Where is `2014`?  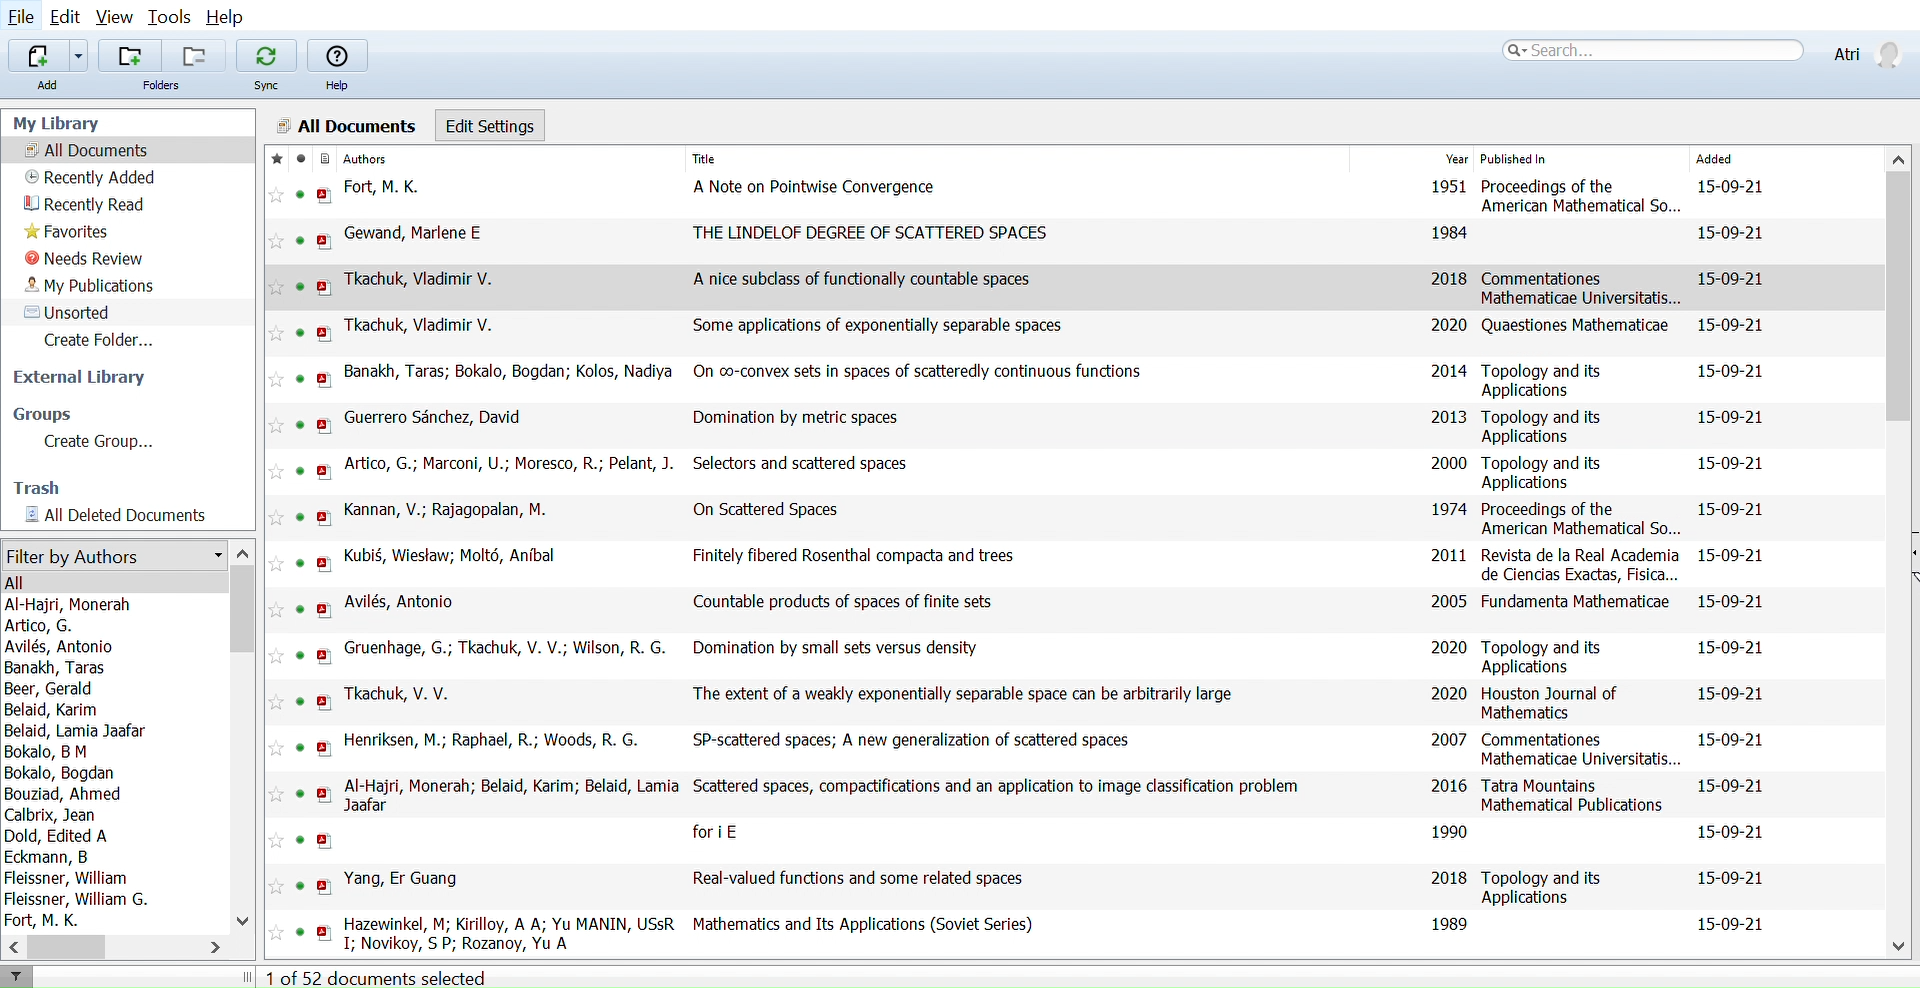
2014 is located at coordinates (1449, 371).